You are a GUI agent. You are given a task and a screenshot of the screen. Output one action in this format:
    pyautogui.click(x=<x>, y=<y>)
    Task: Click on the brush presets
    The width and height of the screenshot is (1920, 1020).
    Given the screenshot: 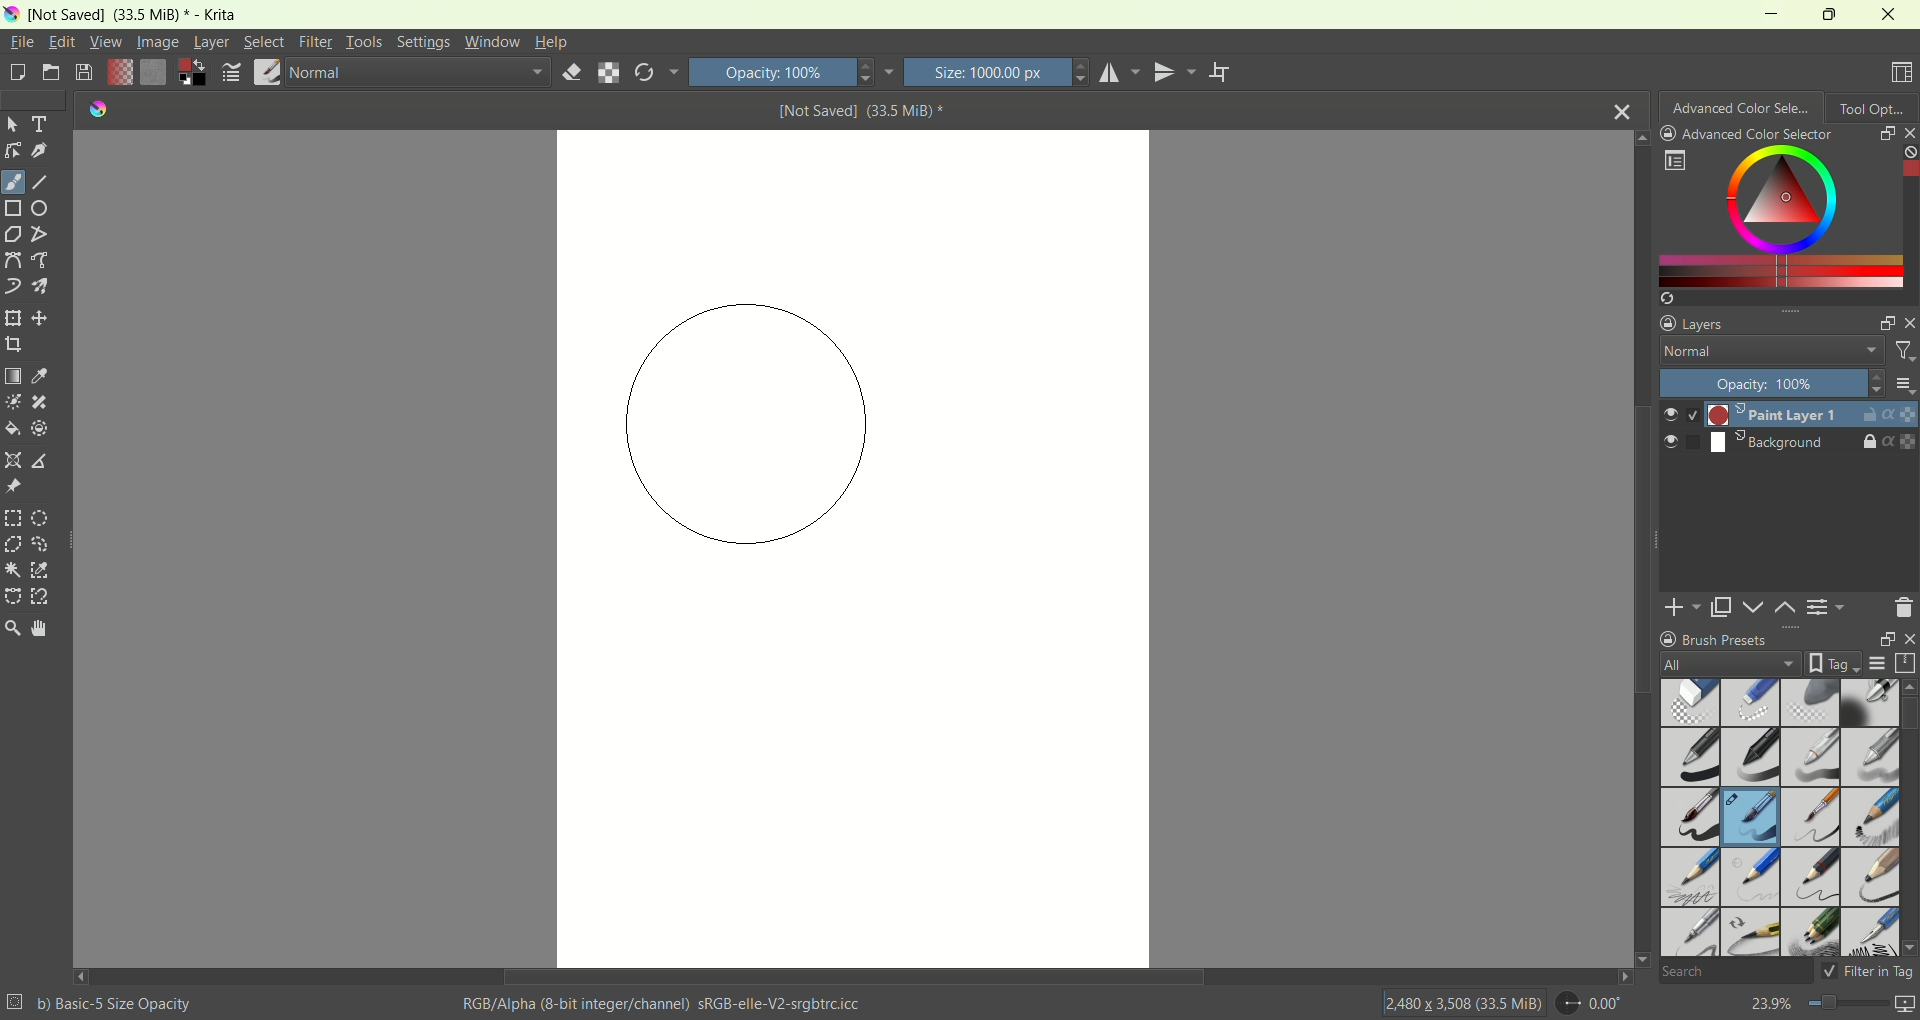 What is the action you would take?
    pyautogui.click(x=1714, y=639)
    